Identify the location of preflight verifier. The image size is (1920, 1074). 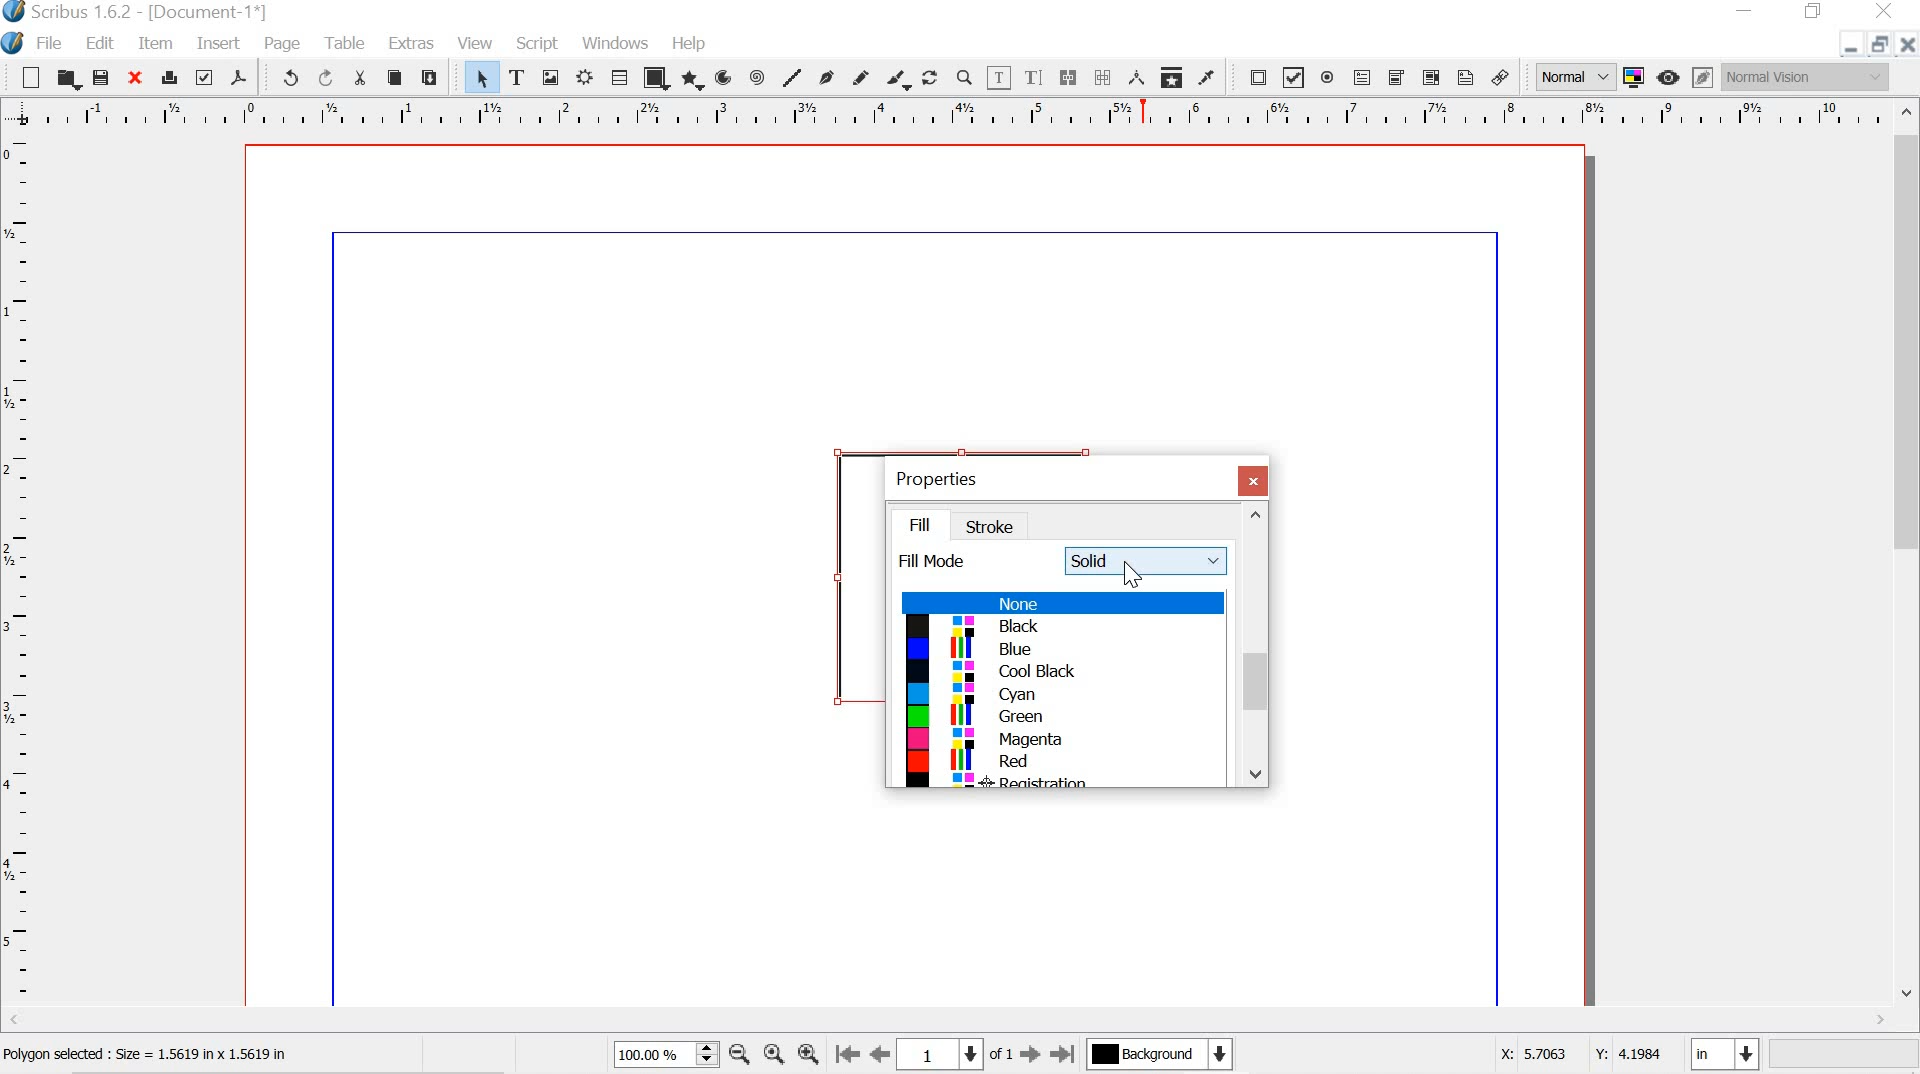
(206, 80).